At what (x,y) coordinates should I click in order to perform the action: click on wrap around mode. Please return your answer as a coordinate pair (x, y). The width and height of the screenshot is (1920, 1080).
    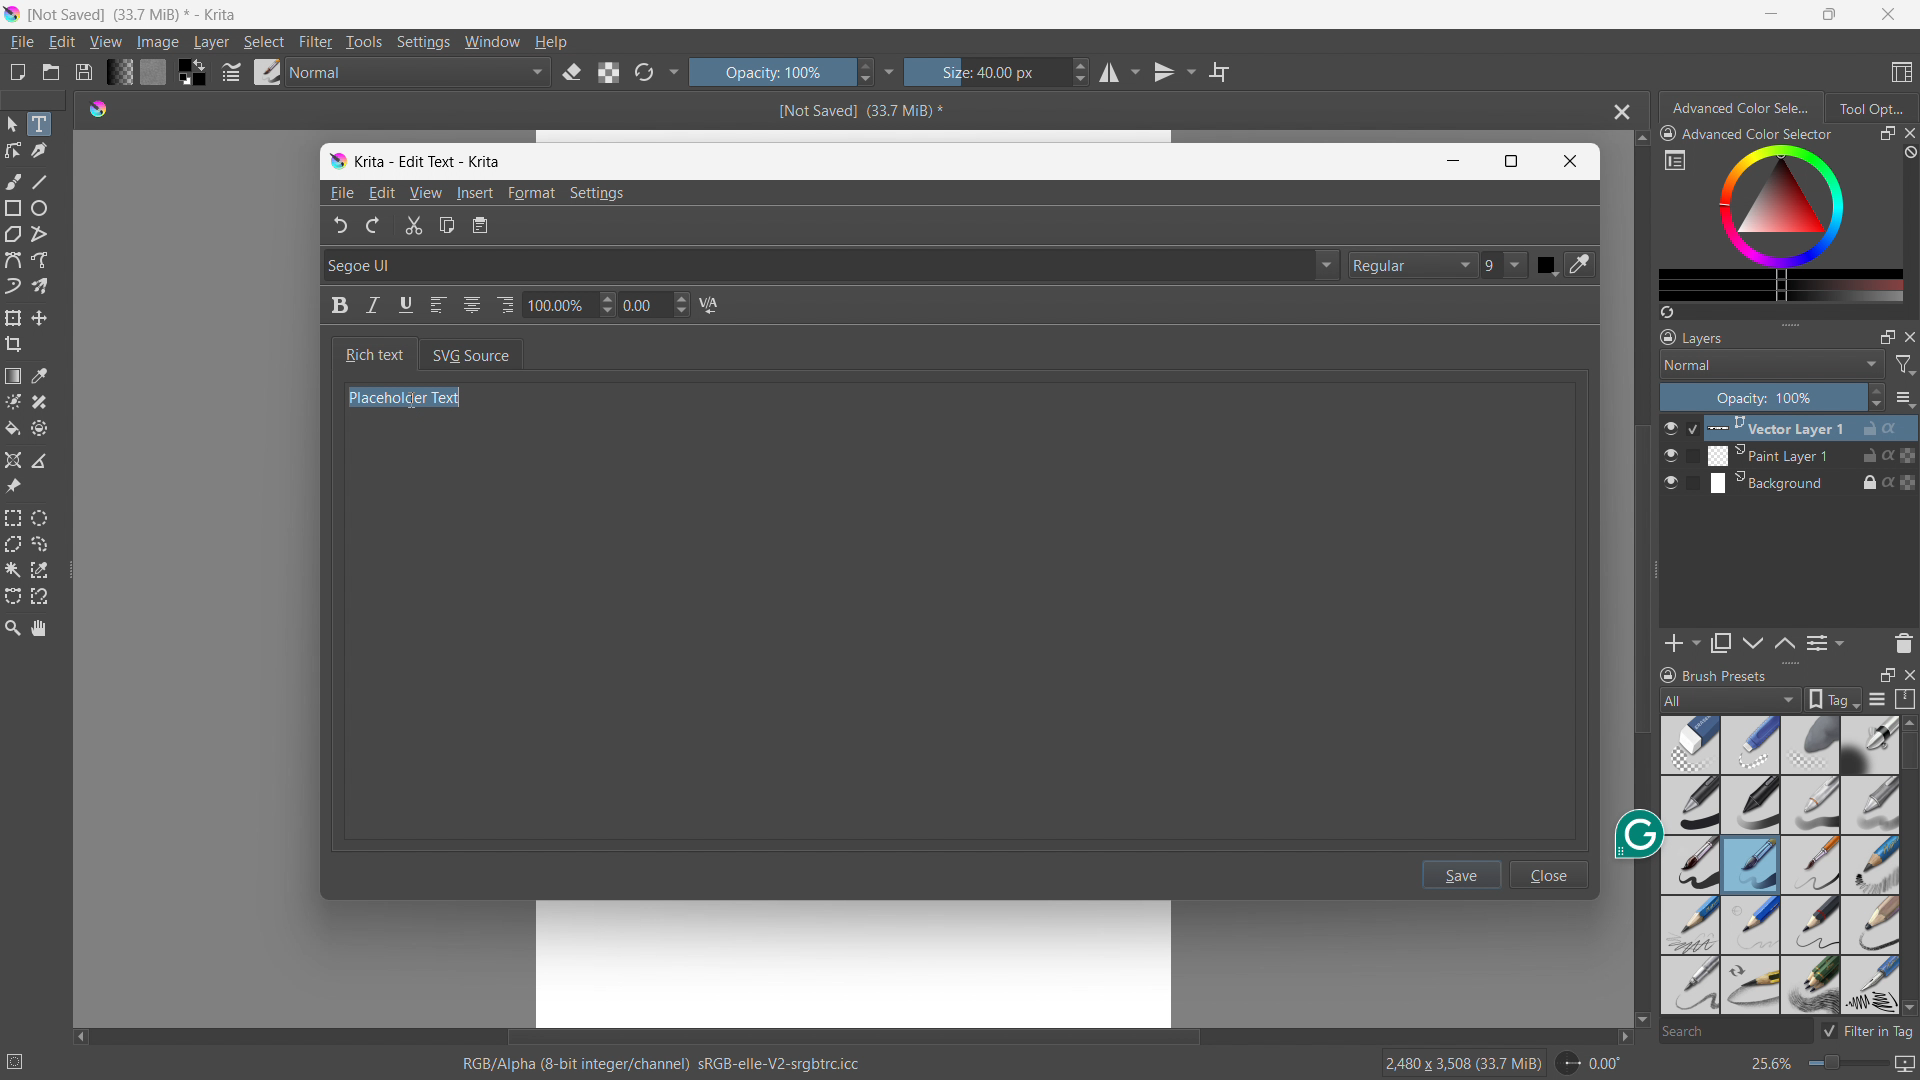
    Looking at the image, I should click on (1220, 71).